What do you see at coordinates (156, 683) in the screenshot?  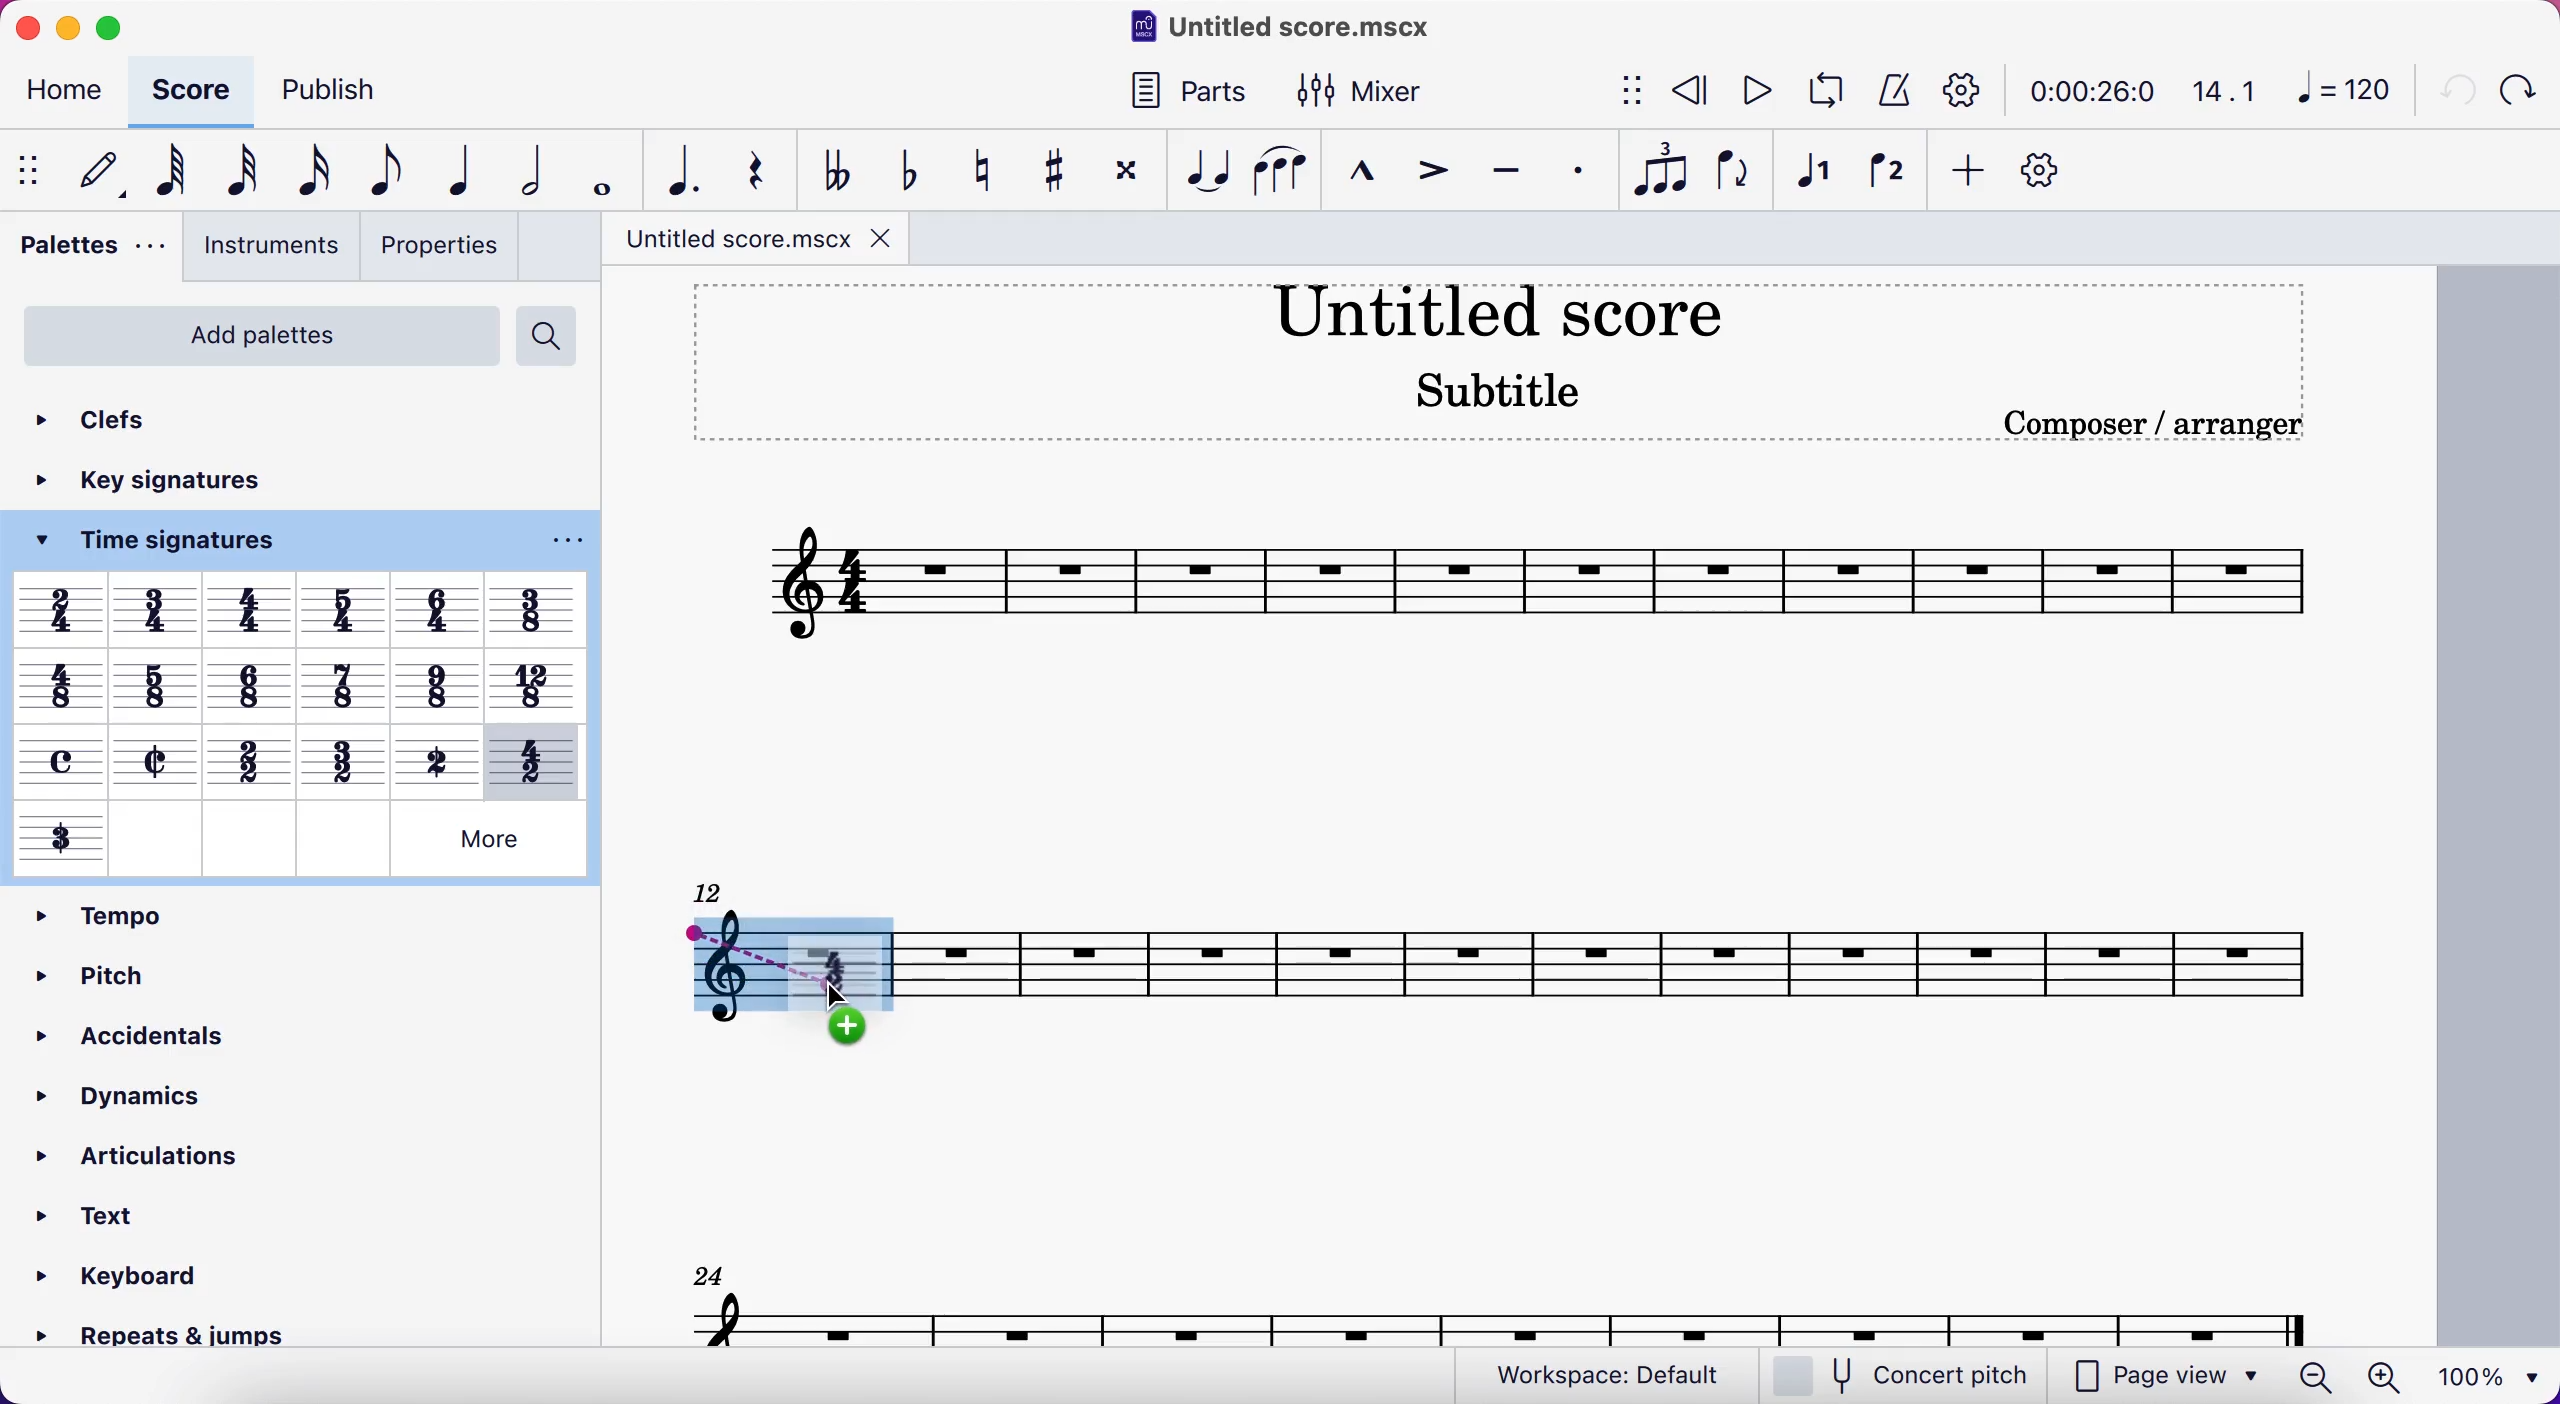 I see `` at bounding box center [156, 683].